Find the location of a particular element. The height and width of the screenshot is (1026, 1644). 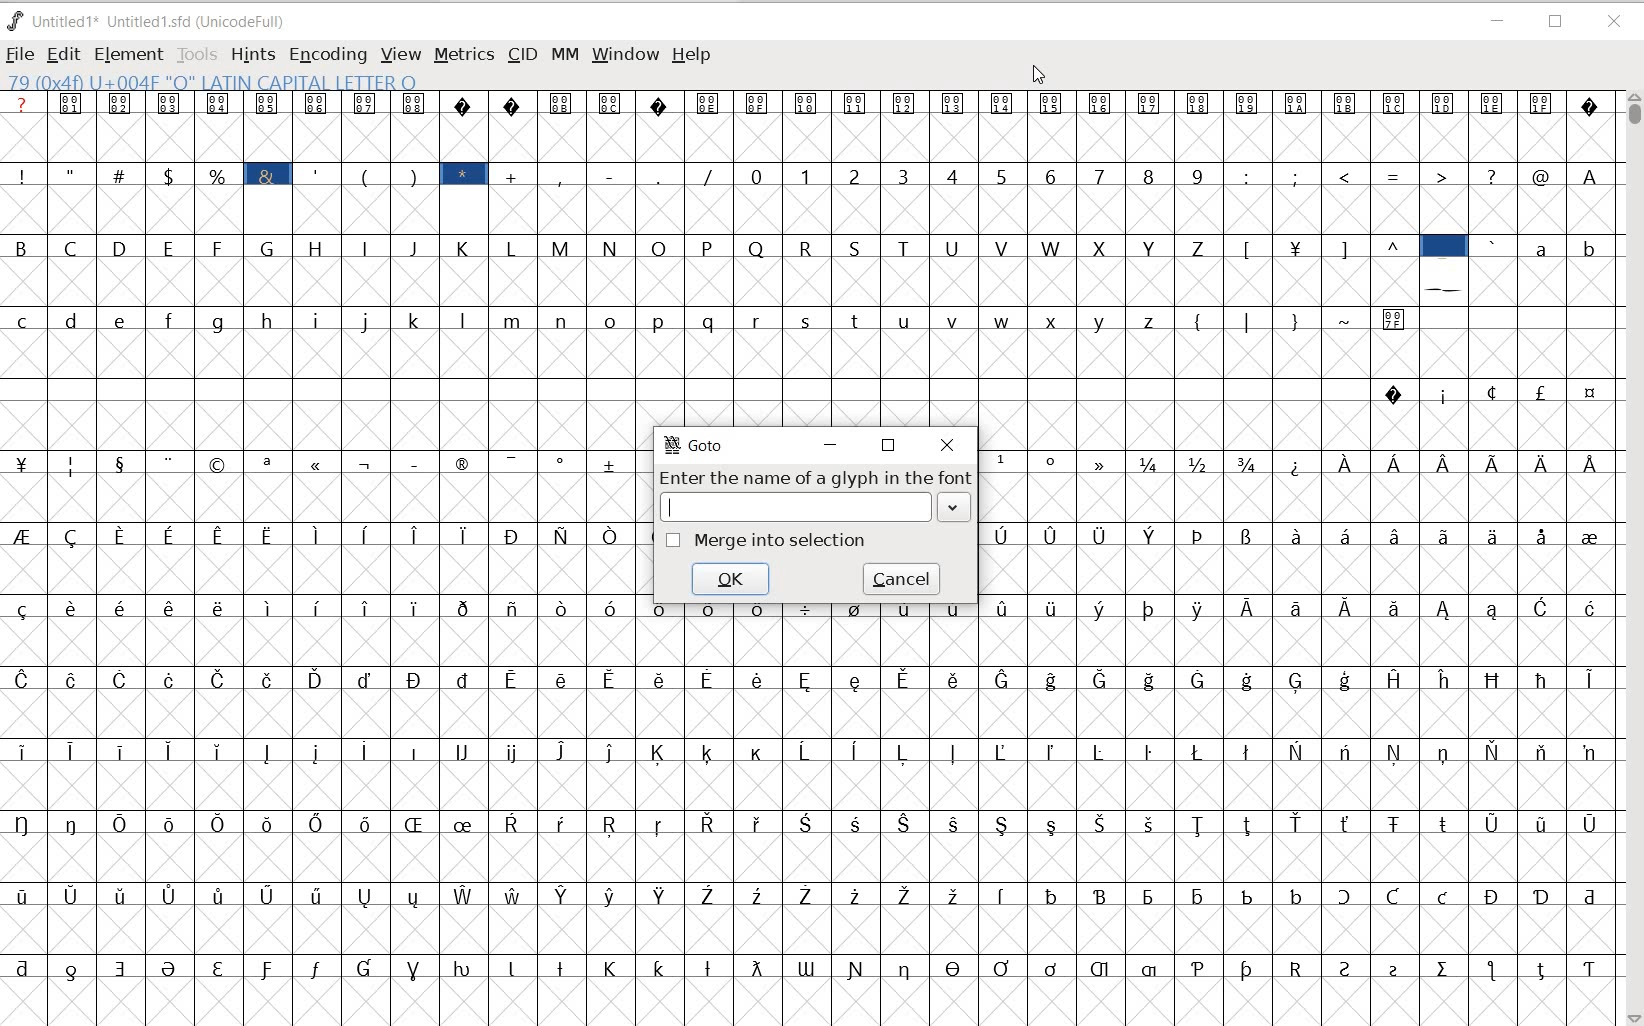

GLYPHY CHARACTERS & NUMBERS is located at coordinates (1121, 812).